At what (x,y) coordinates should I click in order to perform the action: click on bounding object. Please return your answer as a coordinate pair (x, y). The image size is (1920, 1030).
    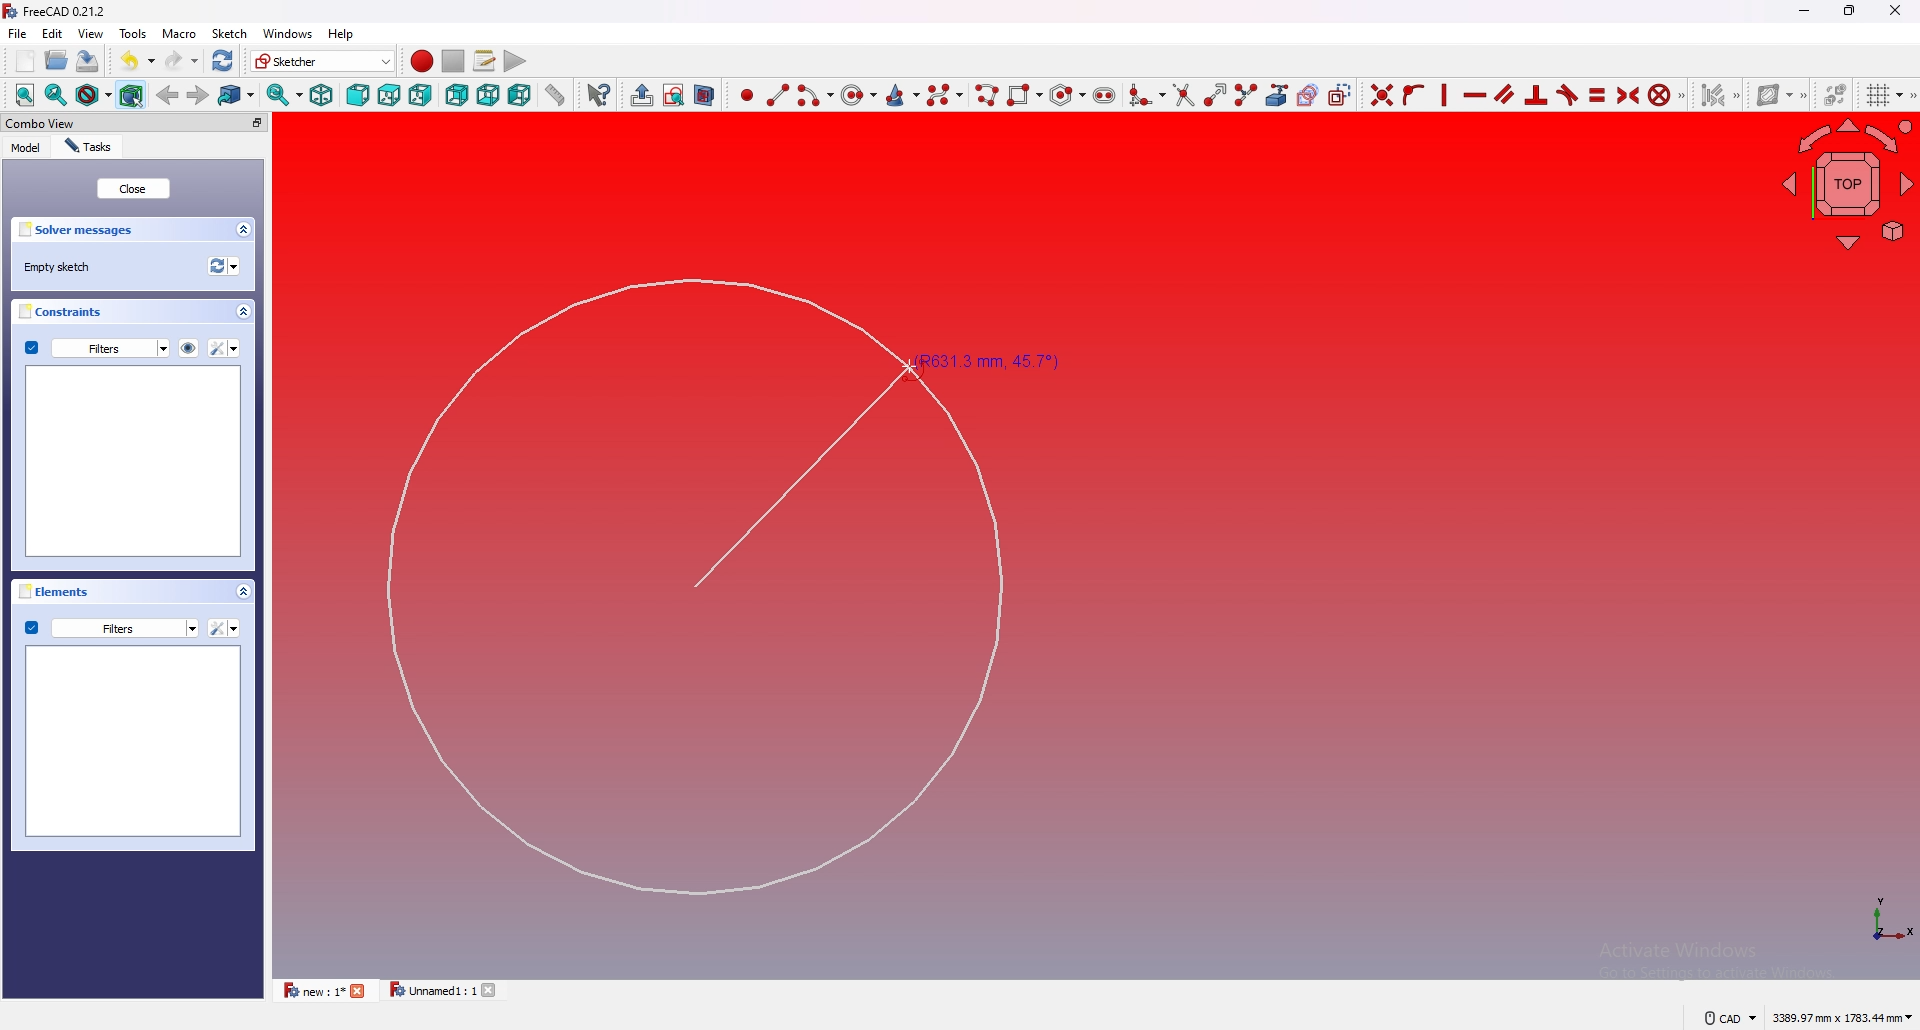
    Looking at the image, I should click on (132, 93).